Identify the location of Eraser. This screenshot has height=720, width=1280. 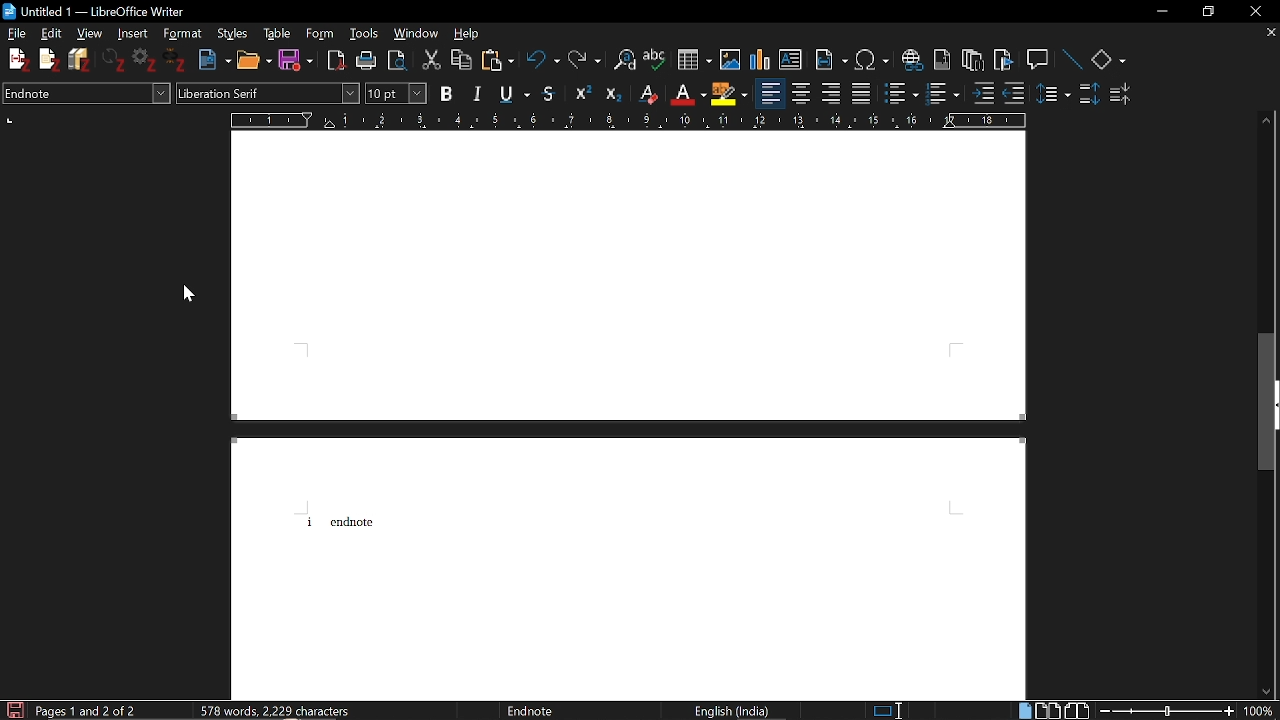
(650, 95).